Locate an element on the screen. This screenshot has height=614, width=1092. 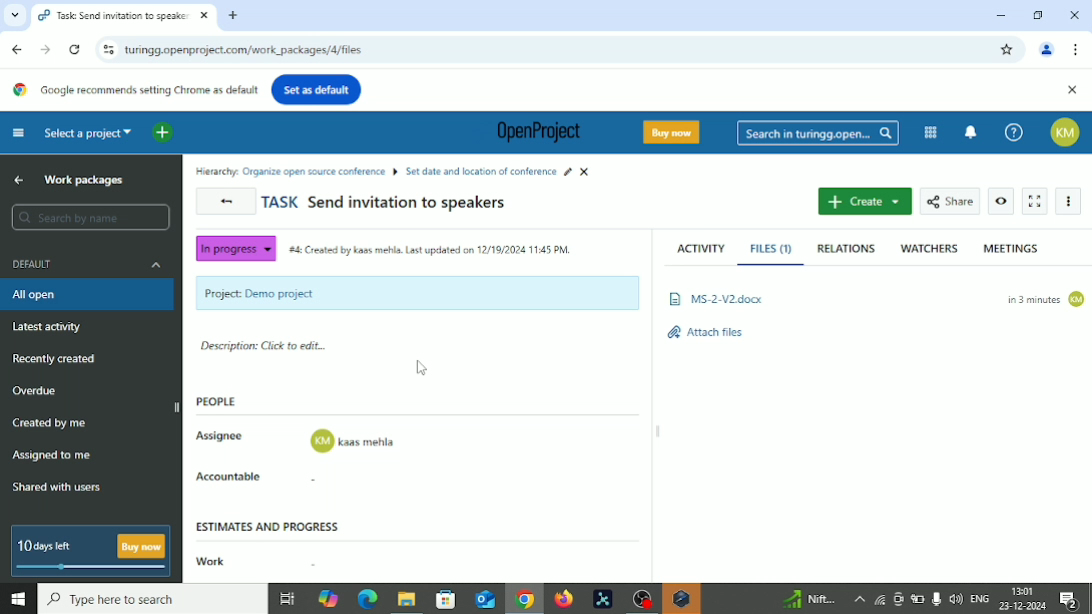
Mic is located at coordinates (936, 598).